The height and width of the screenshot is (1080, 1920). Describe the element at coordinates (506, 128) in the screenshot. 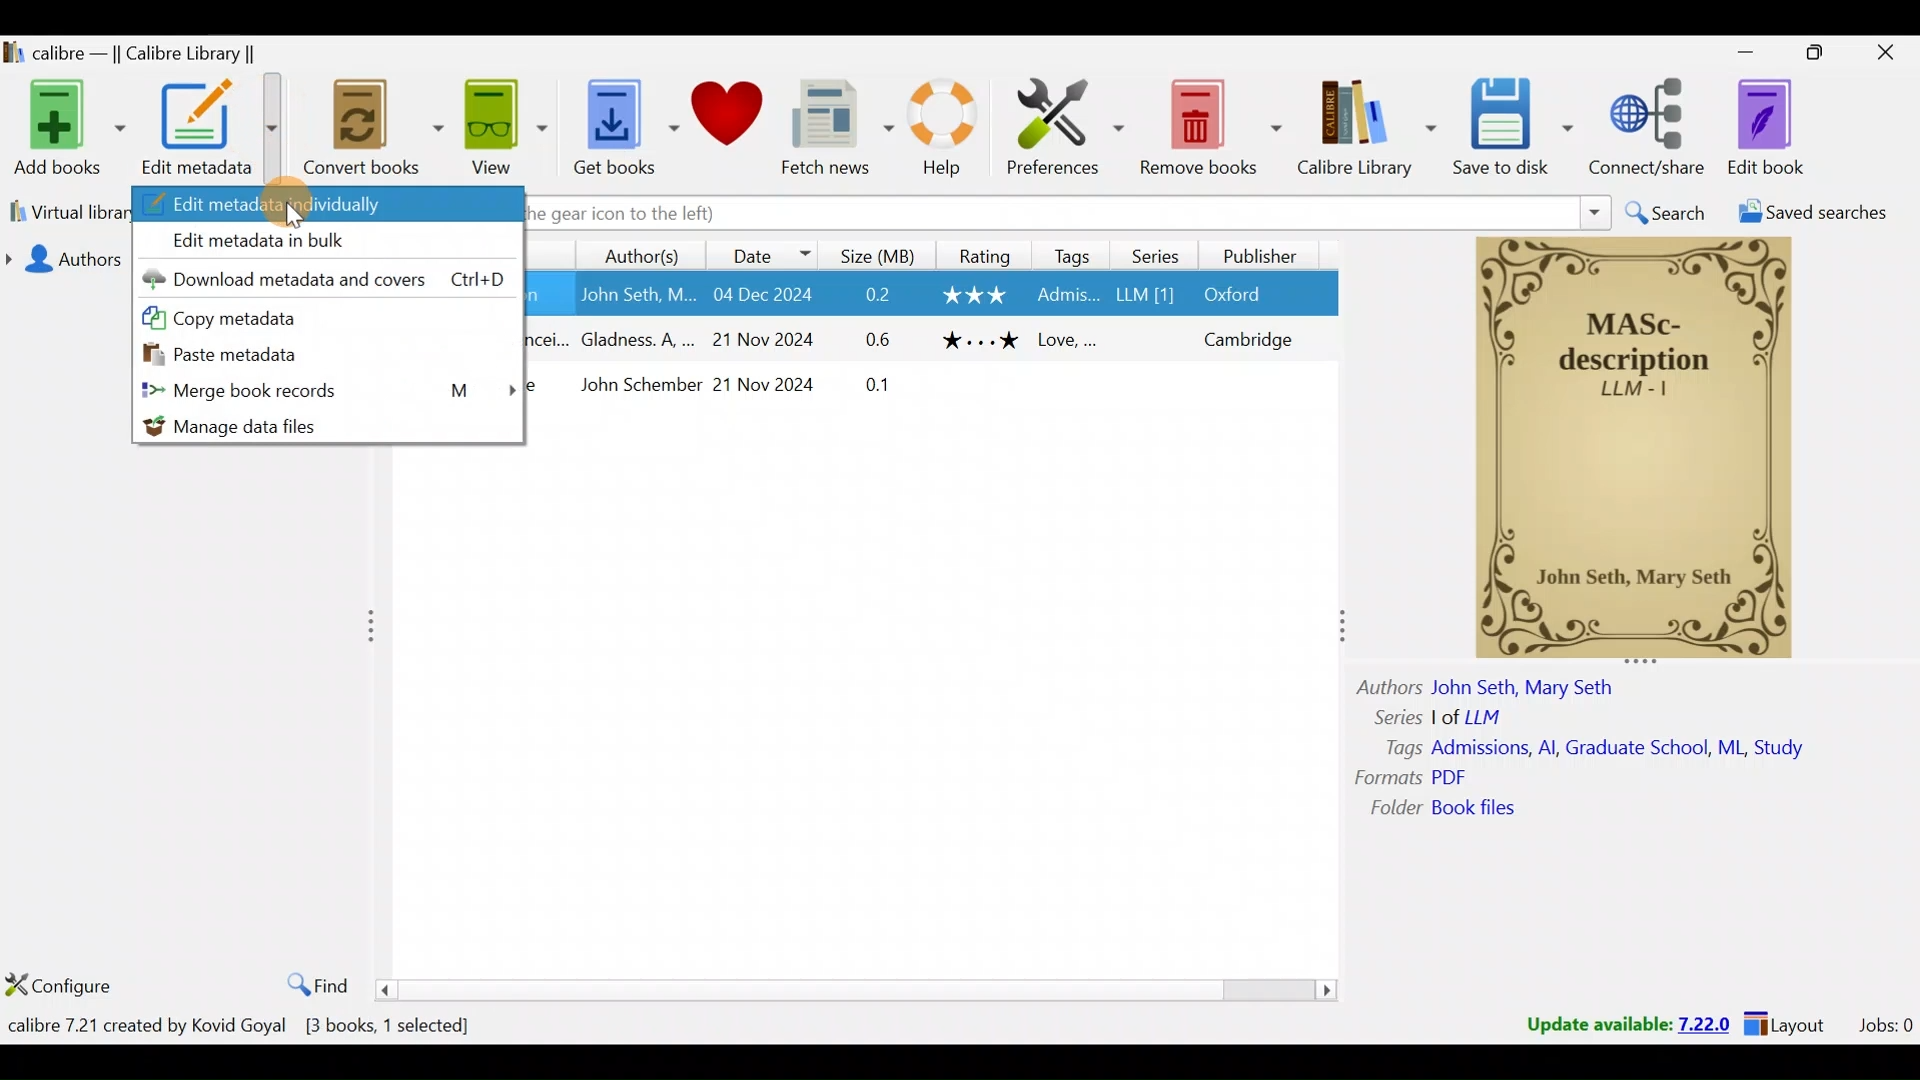

I see `View` at that location.